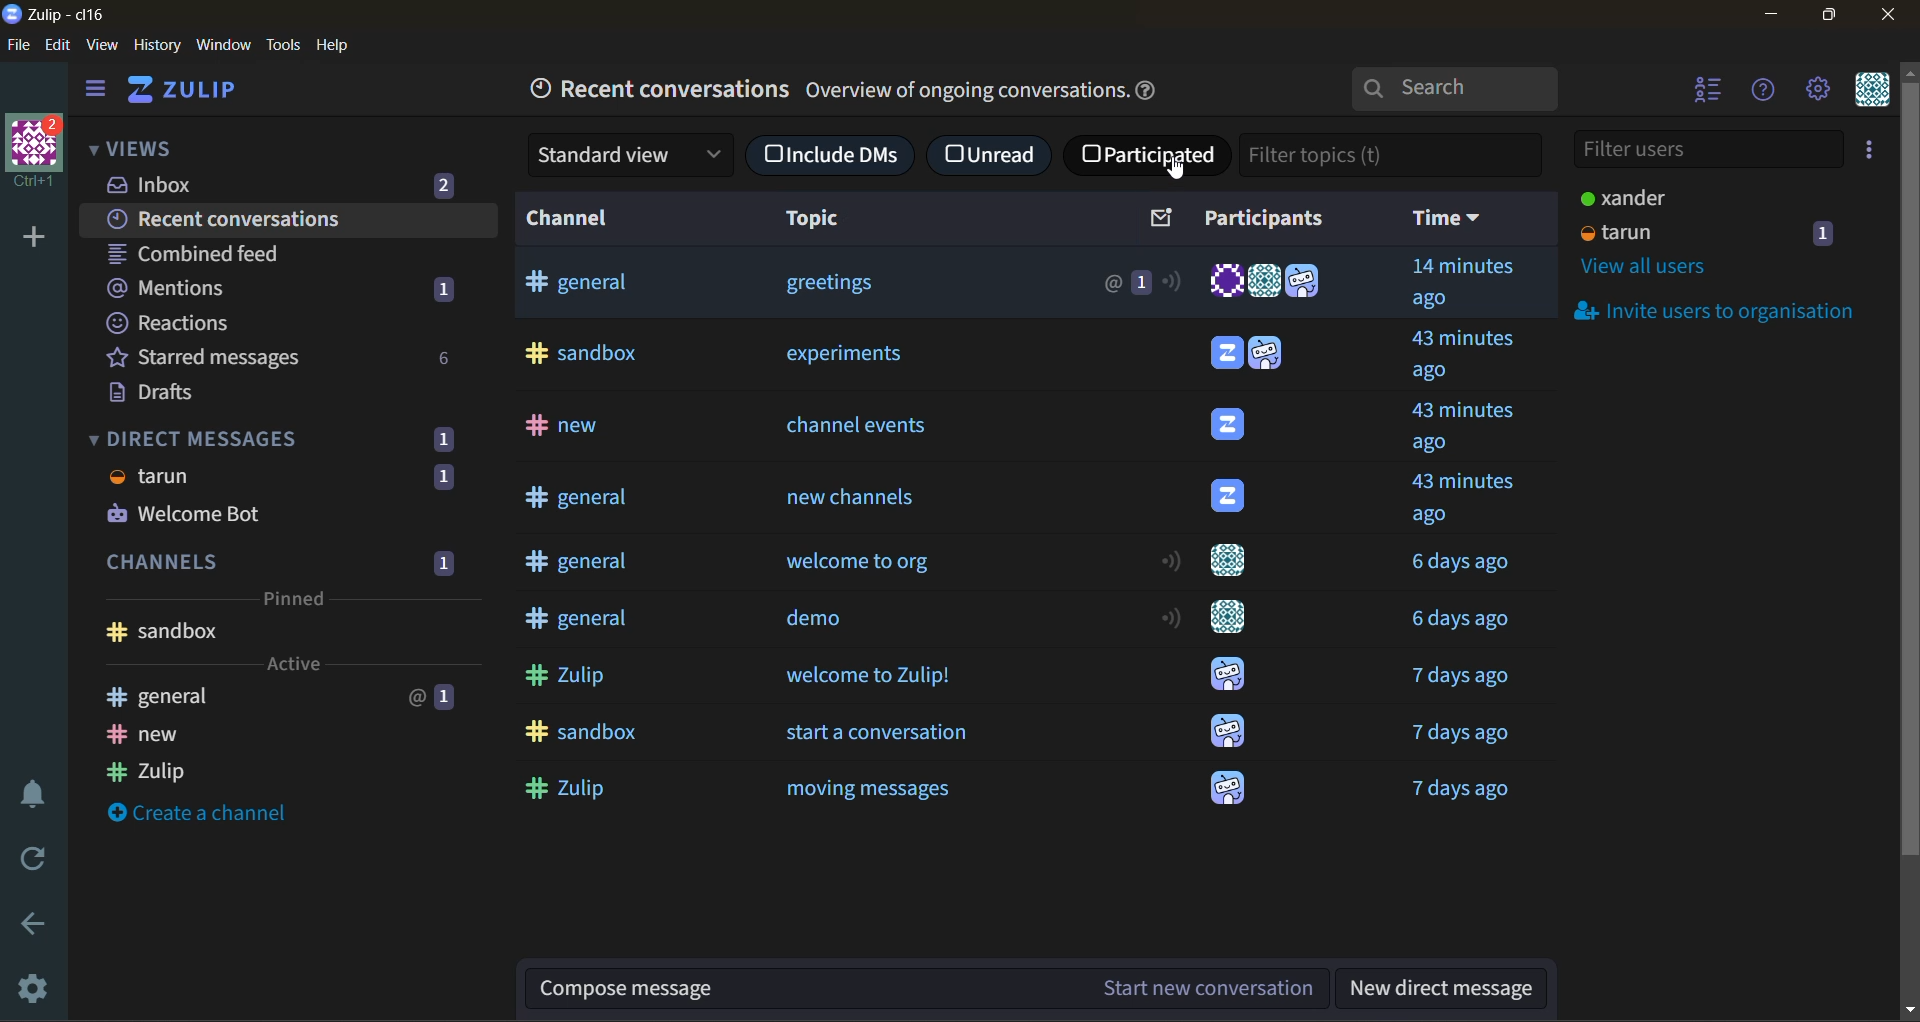 Image resolution: width=1920 pixels, height=1022 pixels. I want to click on sandbox, so click(593, 730).